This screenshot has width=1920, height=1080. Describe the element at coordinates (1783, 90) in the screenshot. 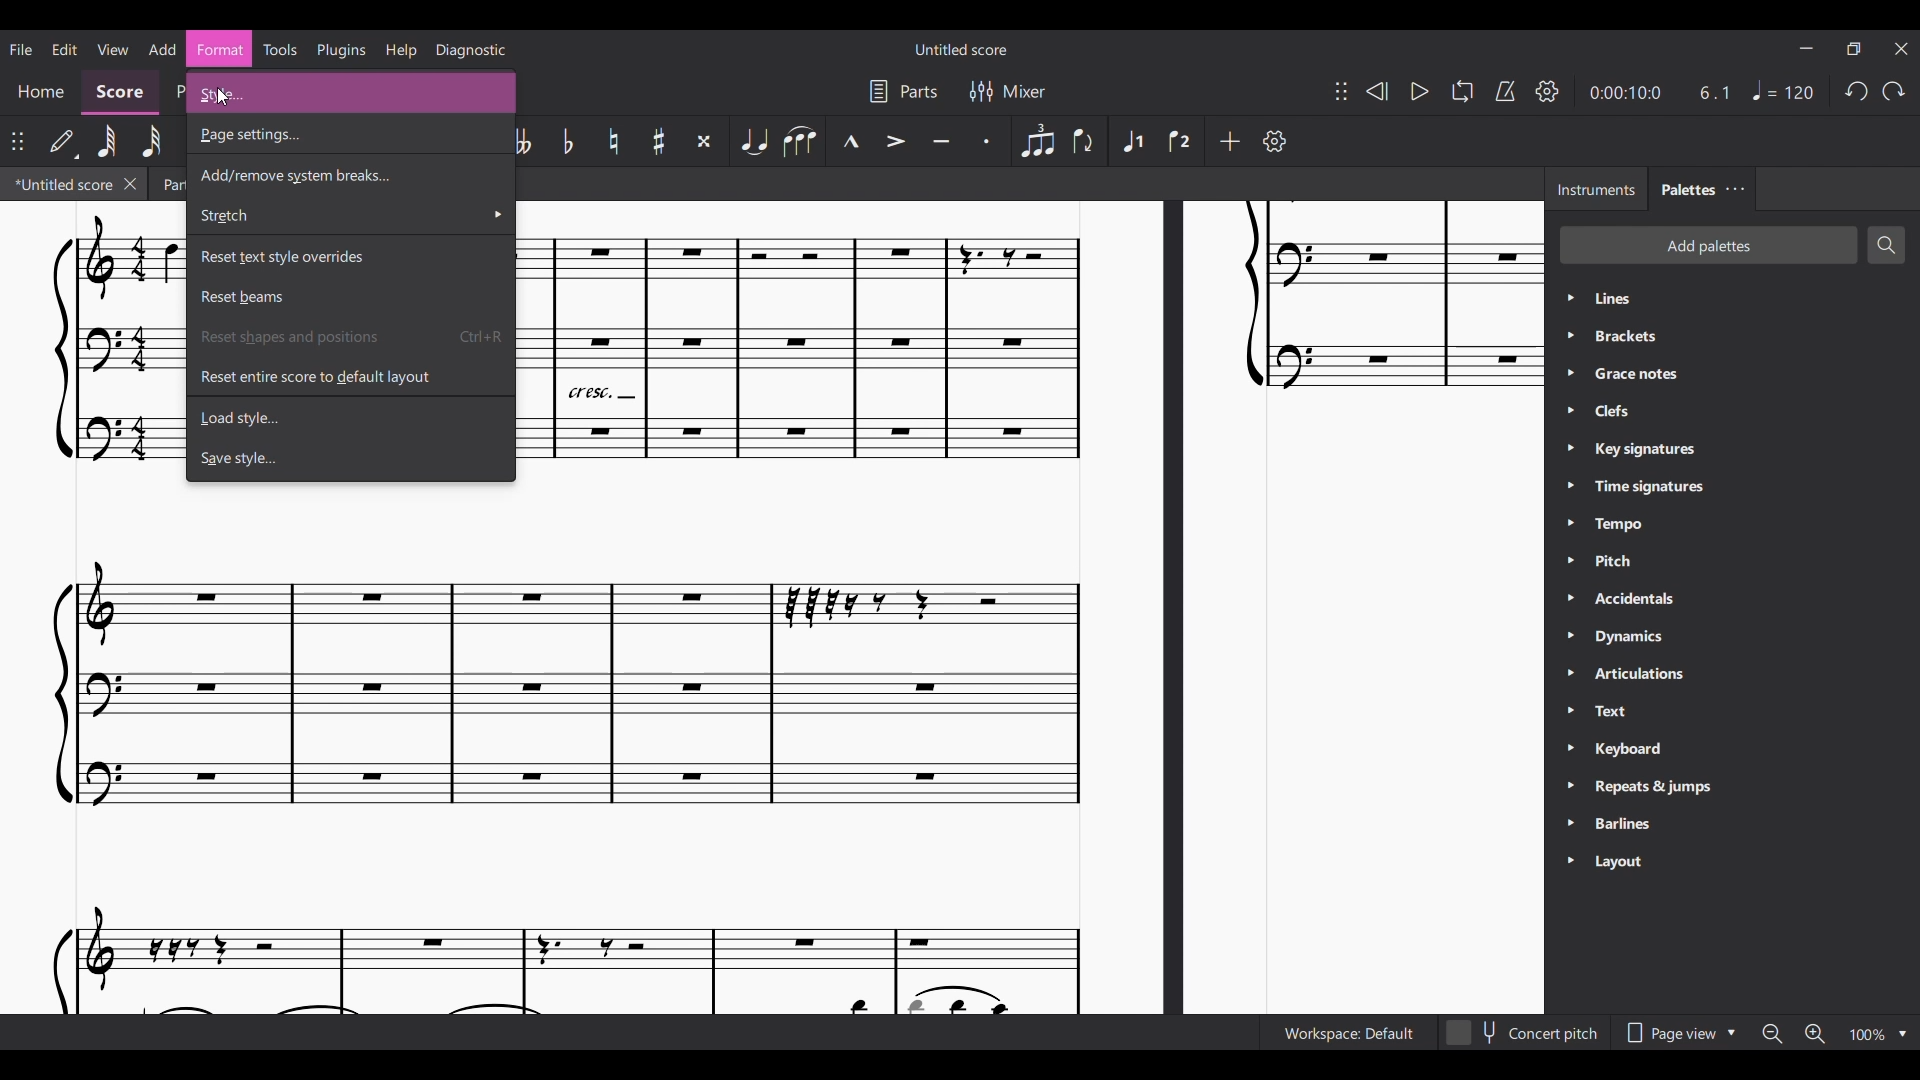

I see `Tempo` at that location.